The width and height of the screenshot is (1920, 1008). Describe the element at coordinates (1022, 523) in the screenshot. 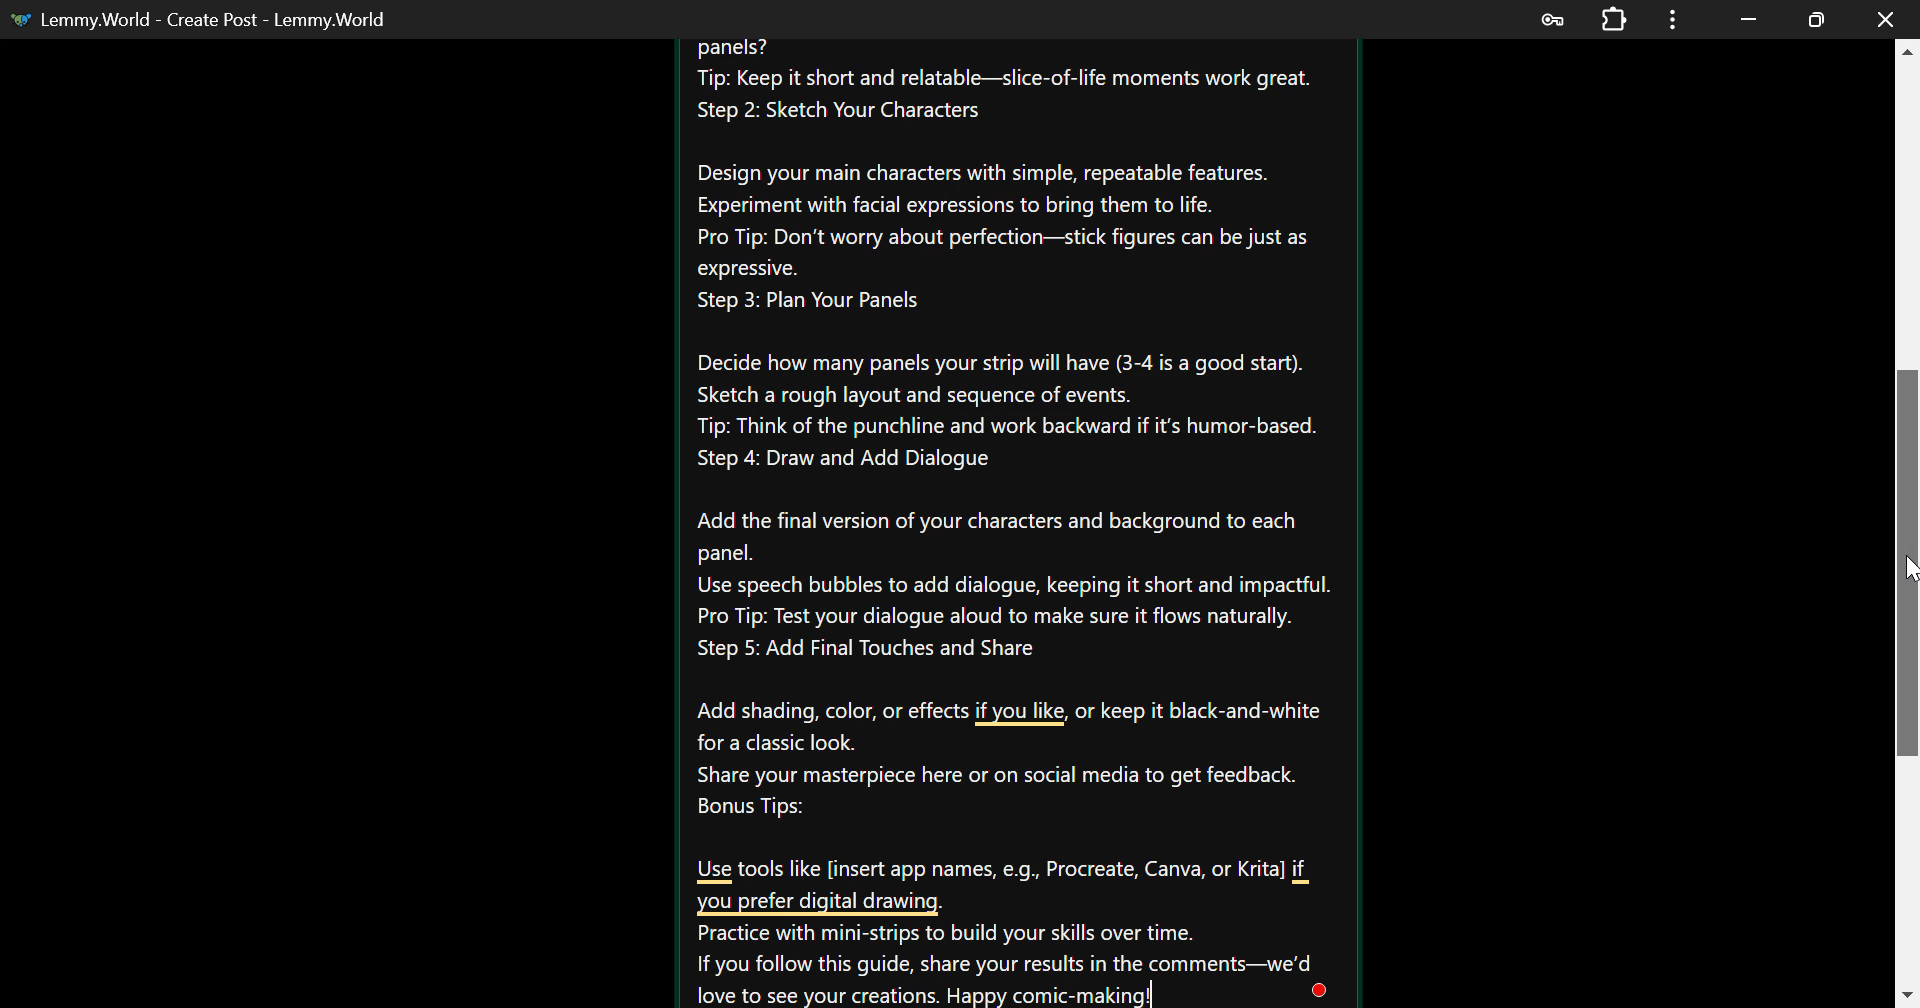

I see `Create your own Comic-strip Instructions` at that location.